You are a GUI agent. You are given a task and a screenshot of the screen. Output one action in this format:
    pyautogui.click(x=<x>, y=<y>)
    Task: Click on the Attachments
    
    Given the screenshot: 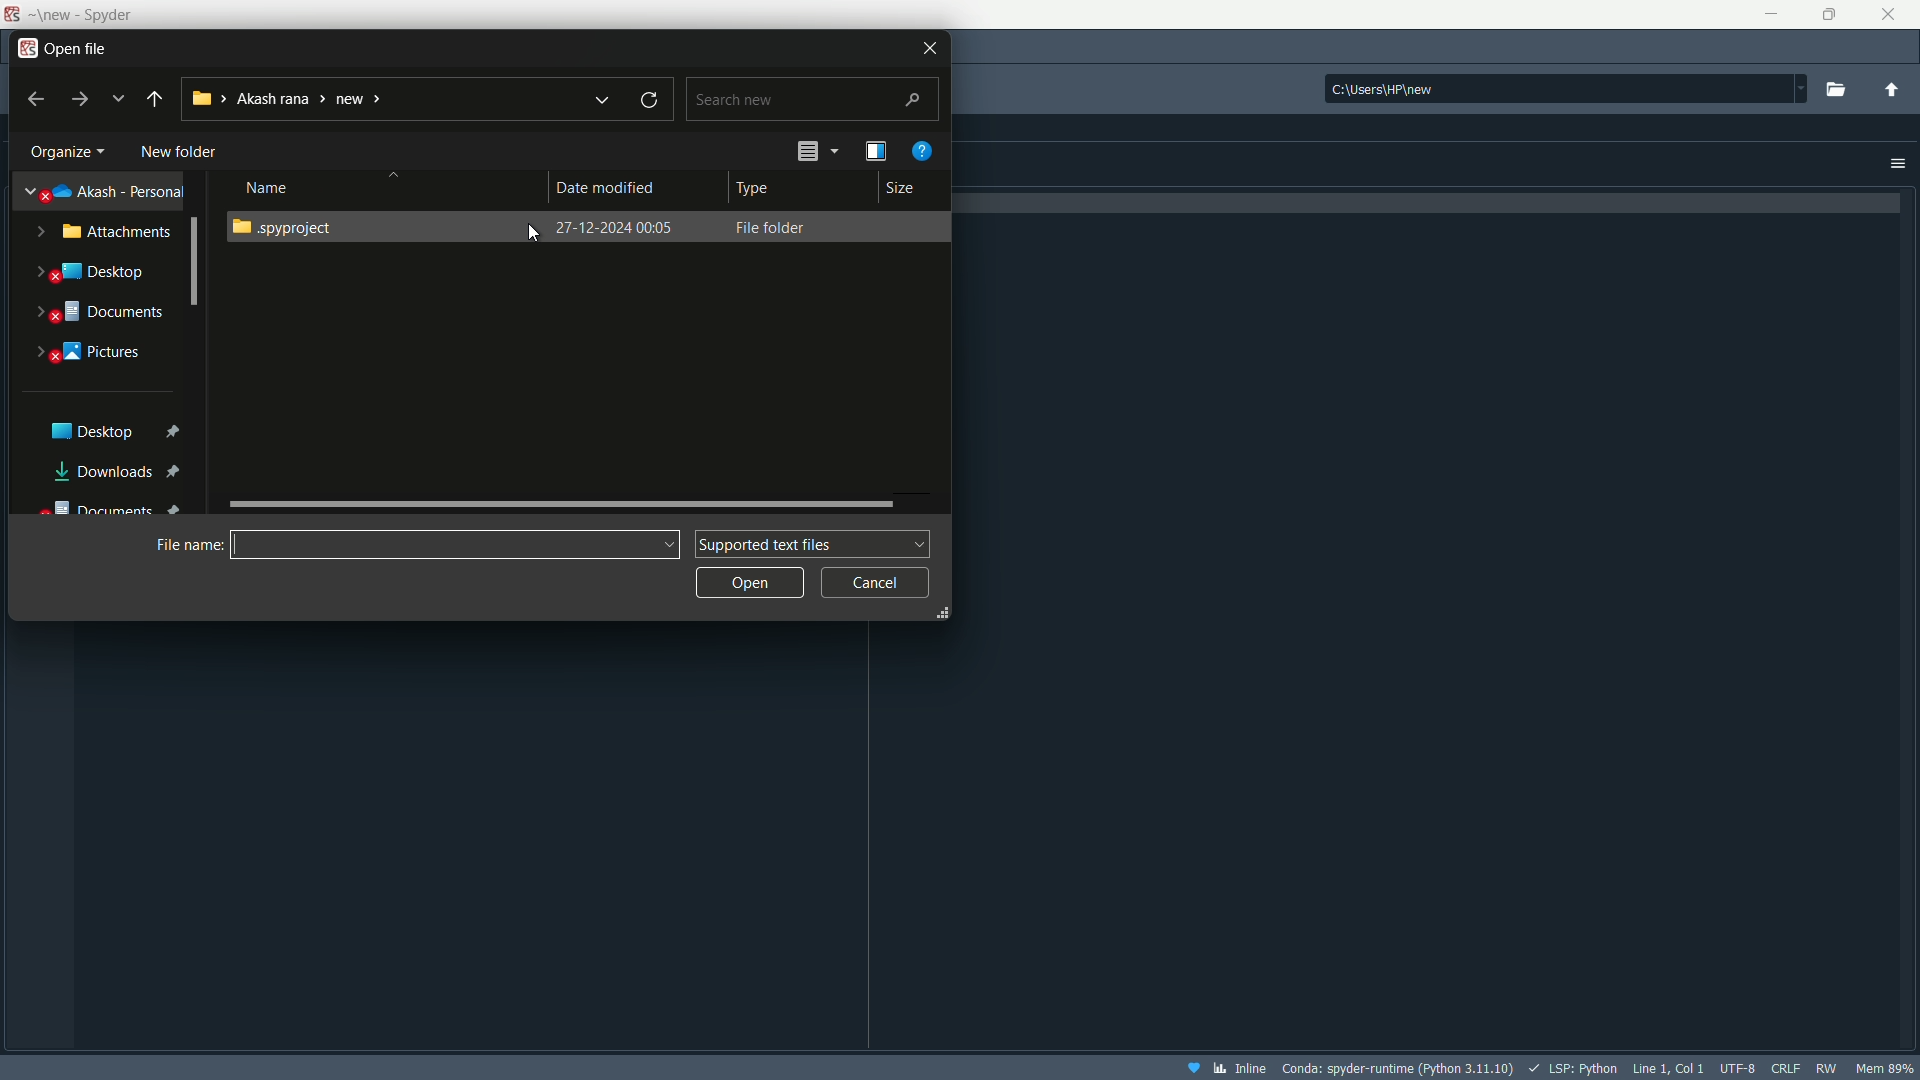 What is the action you would take?
    pyautogui.click(x=107, y=232)
    